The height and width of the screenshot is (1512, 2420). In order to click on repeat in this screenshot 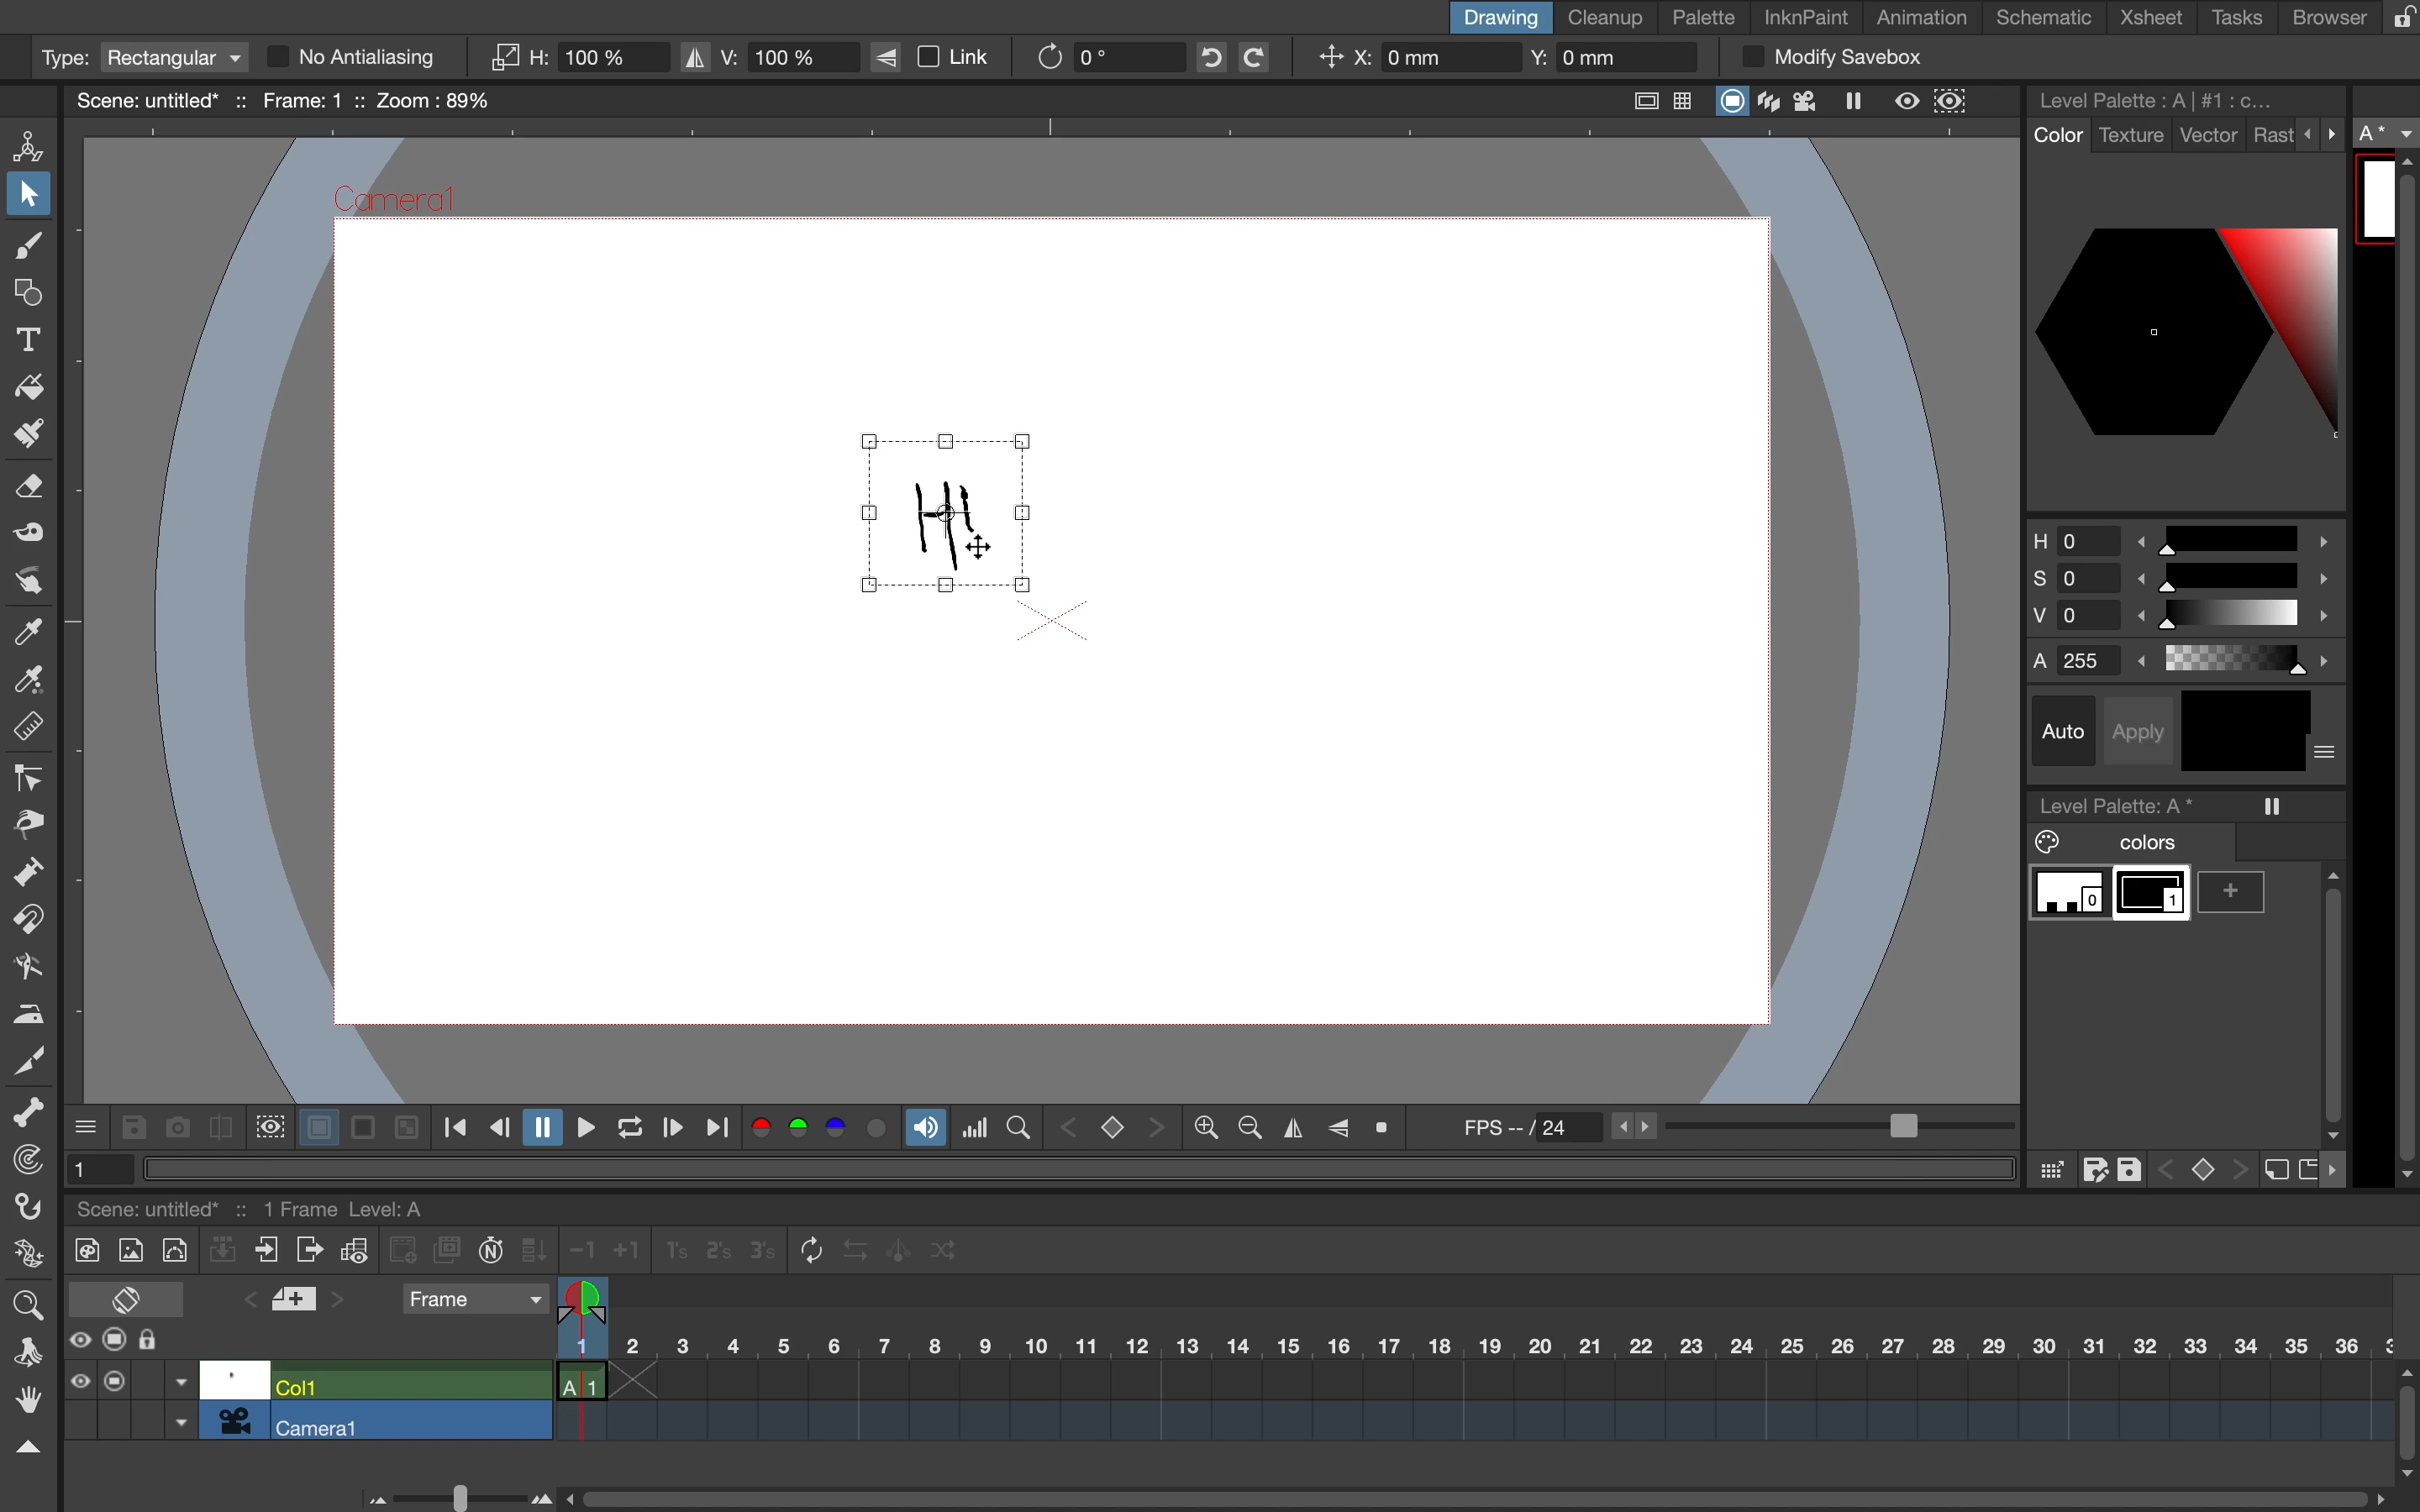, I will do `click(804, 1252)`.